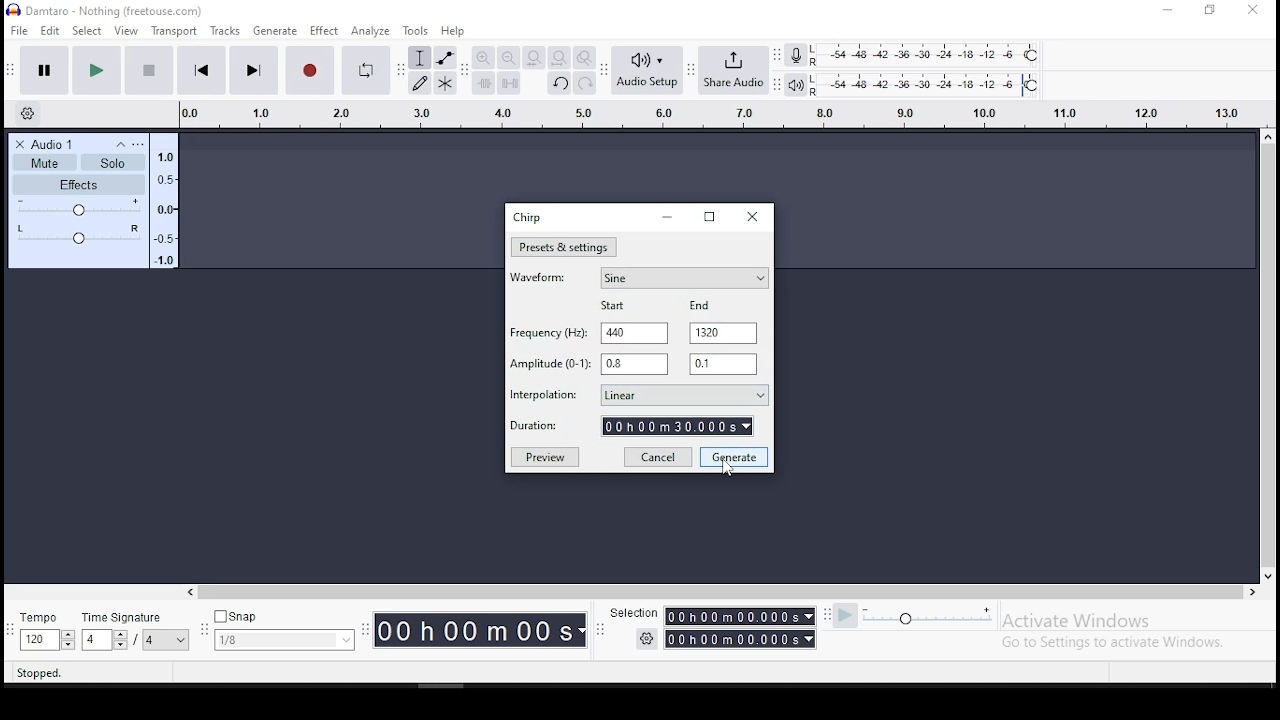 The width and height of the screenshot is (1280, 720). Describe the element at coordinates (78, 185) in the screenshot. I see `effects` at that location.